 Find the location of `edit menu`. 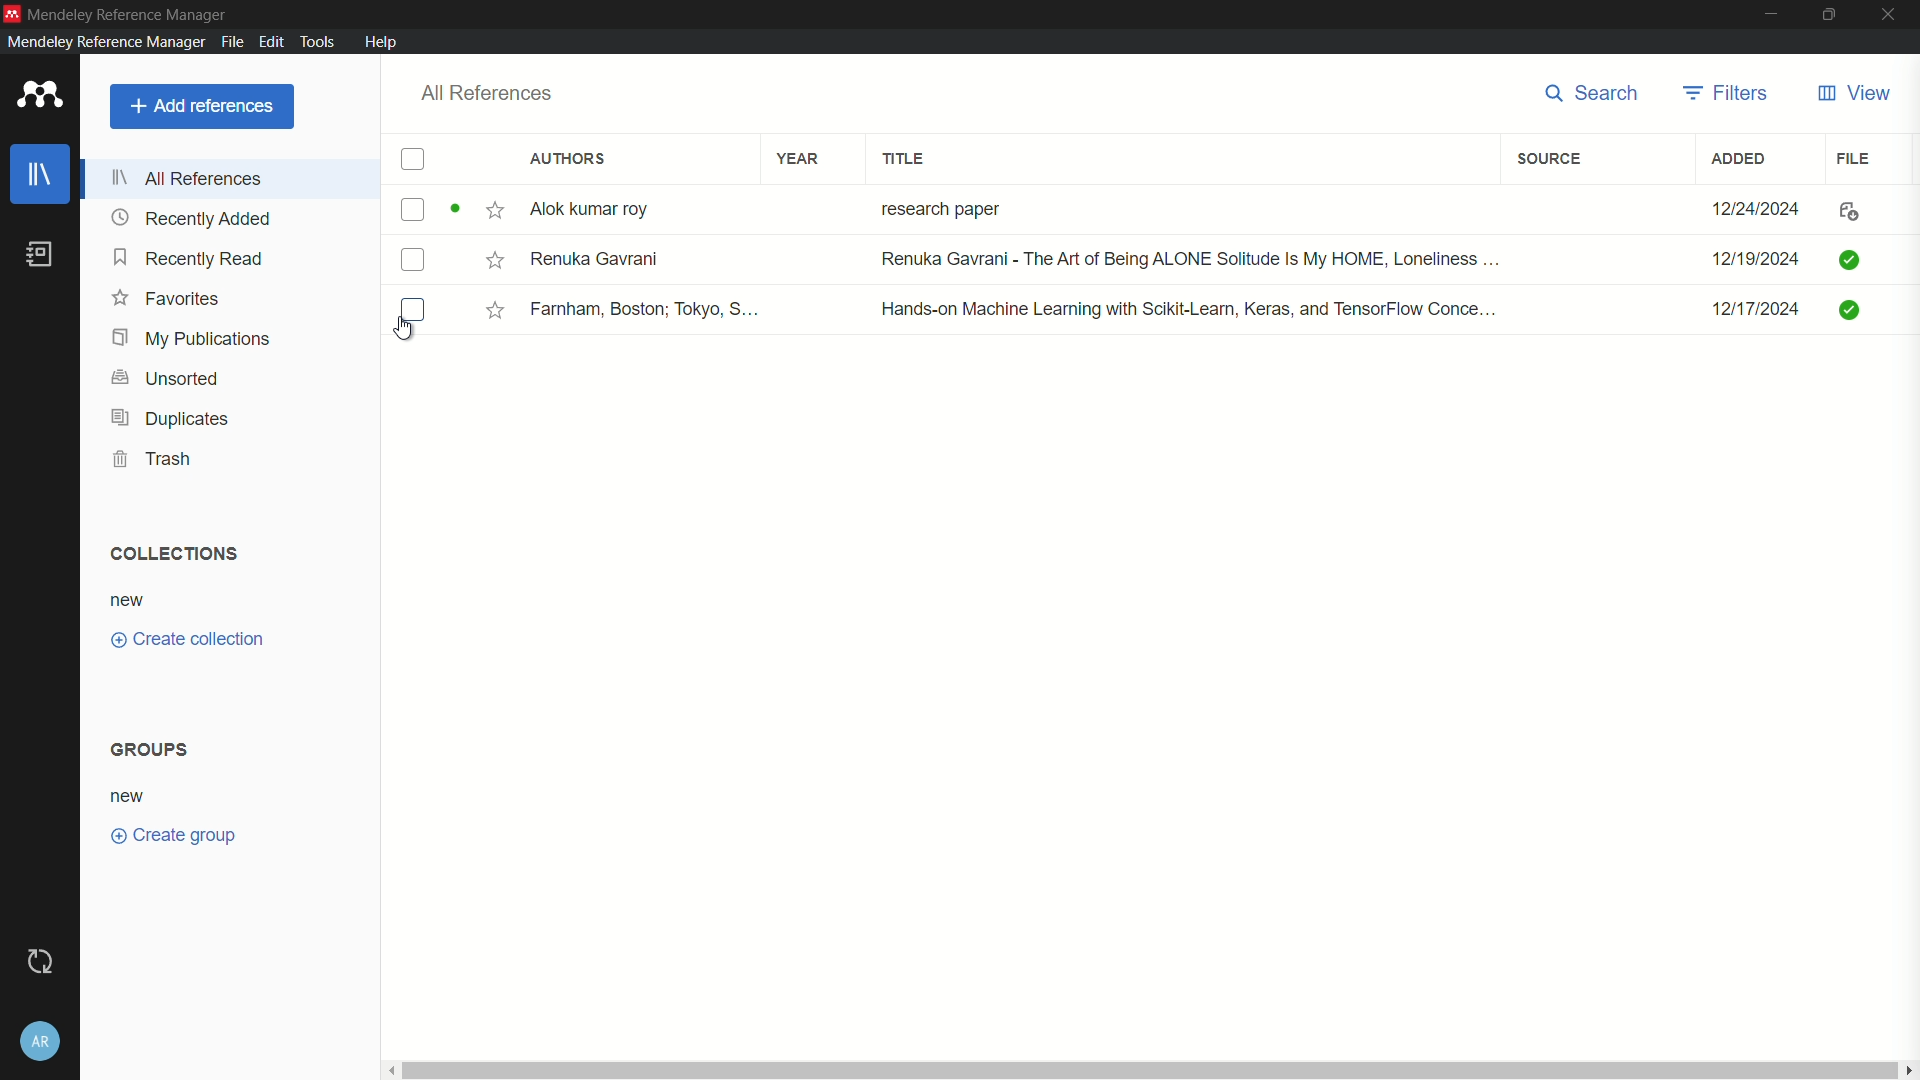

edit menu is located at coordinates (270, 41).